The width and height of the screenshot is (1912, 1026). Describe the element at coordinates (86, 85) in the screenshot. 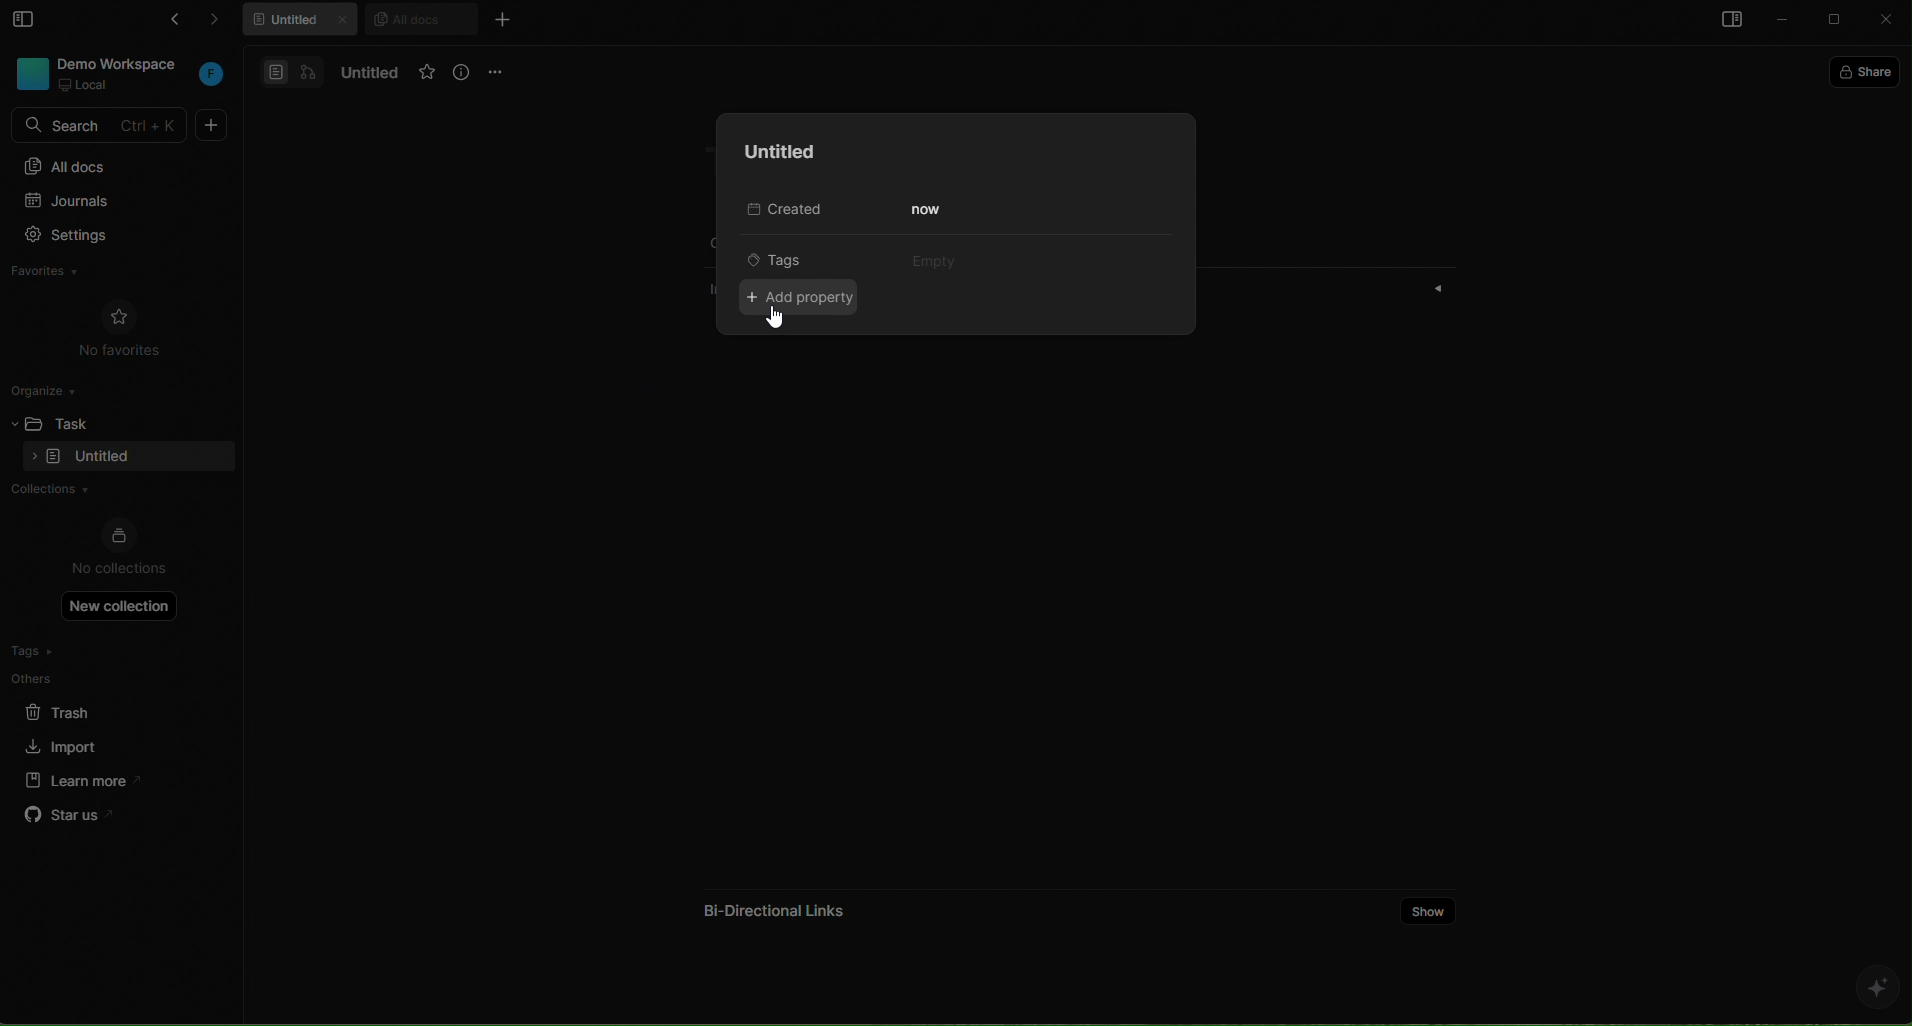

I see `local` at that location.